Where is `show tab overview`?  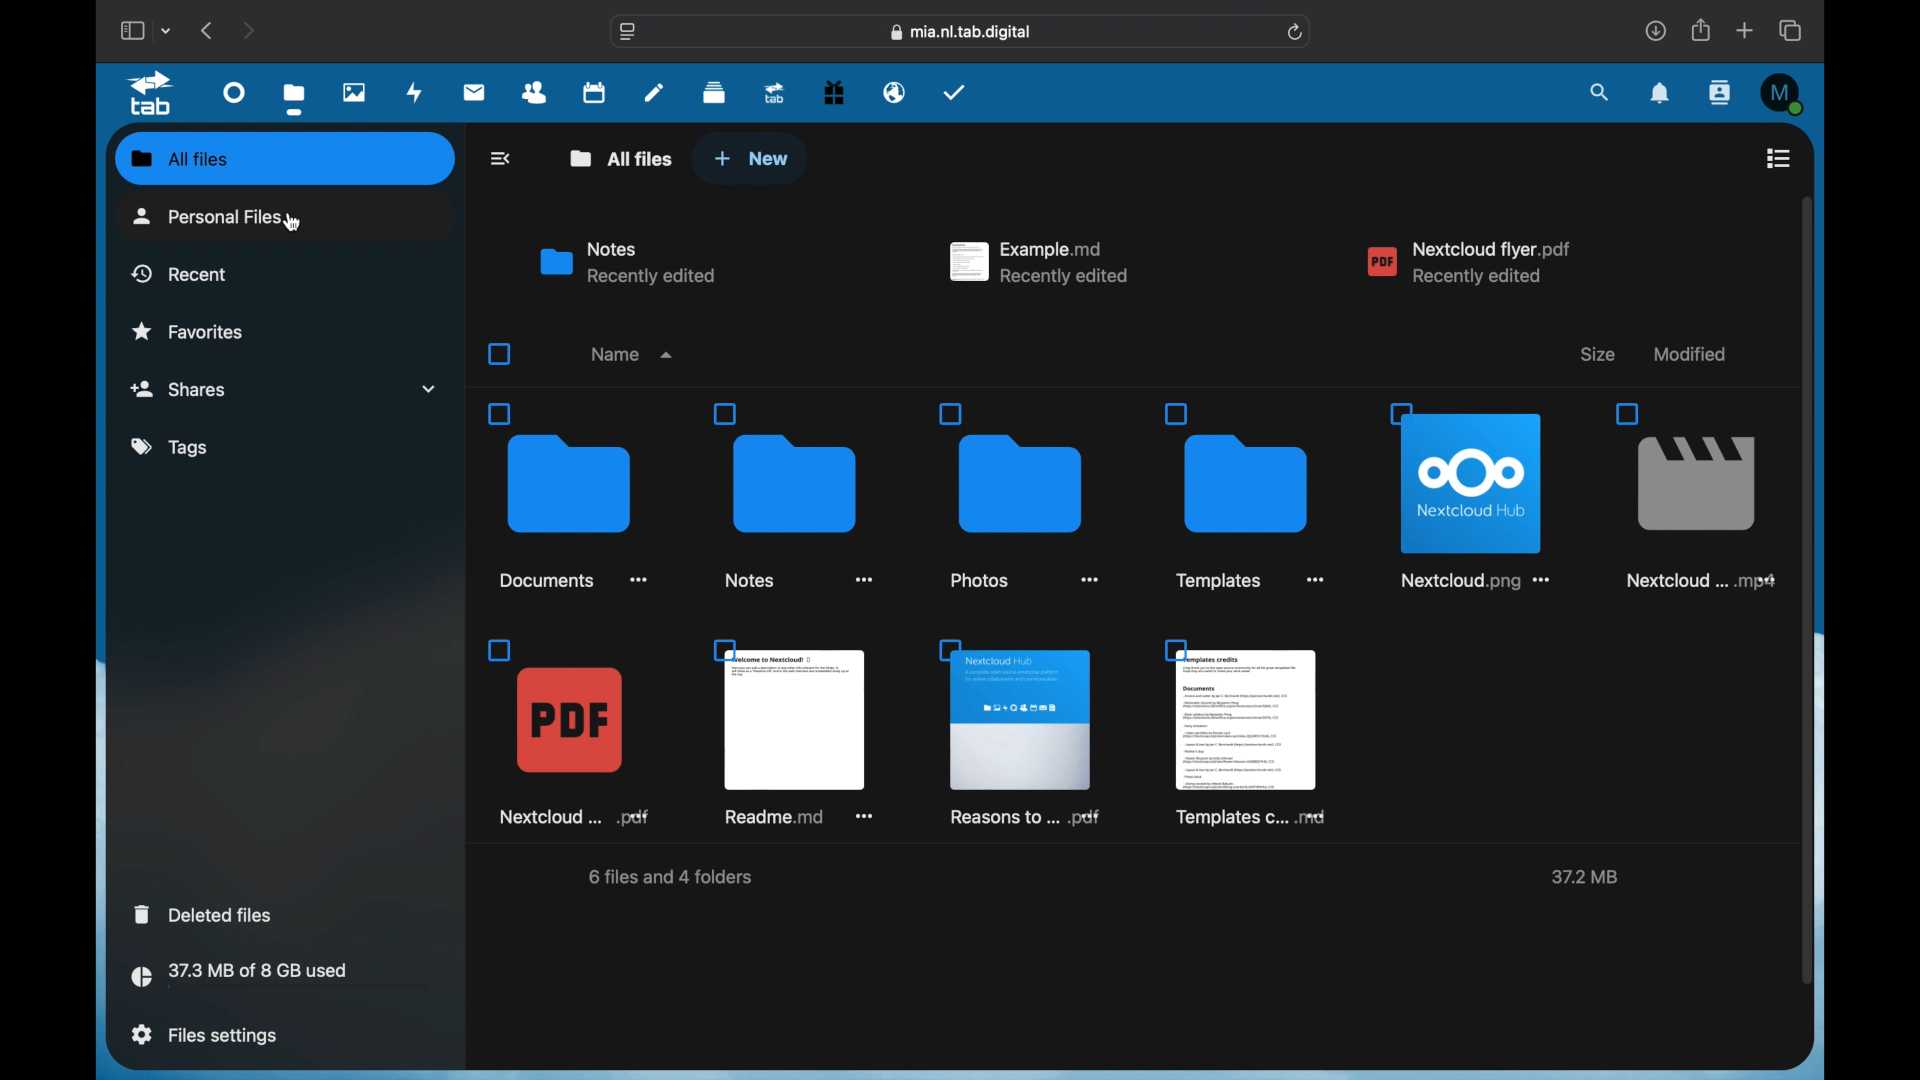
show tab overview is located at coordinates (1792, 30).